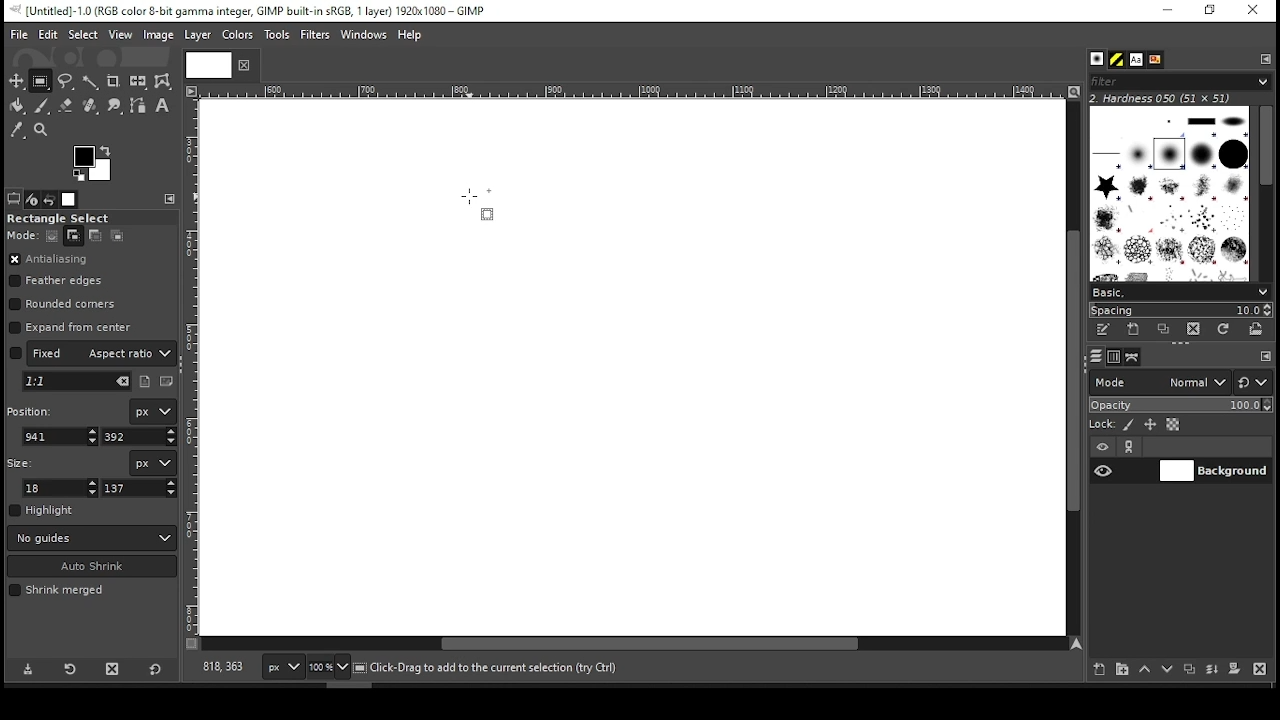  What do you see at coordinates (172, 199) in the screenshot?
I see `configure this tab` at bounding box center [172, 199].